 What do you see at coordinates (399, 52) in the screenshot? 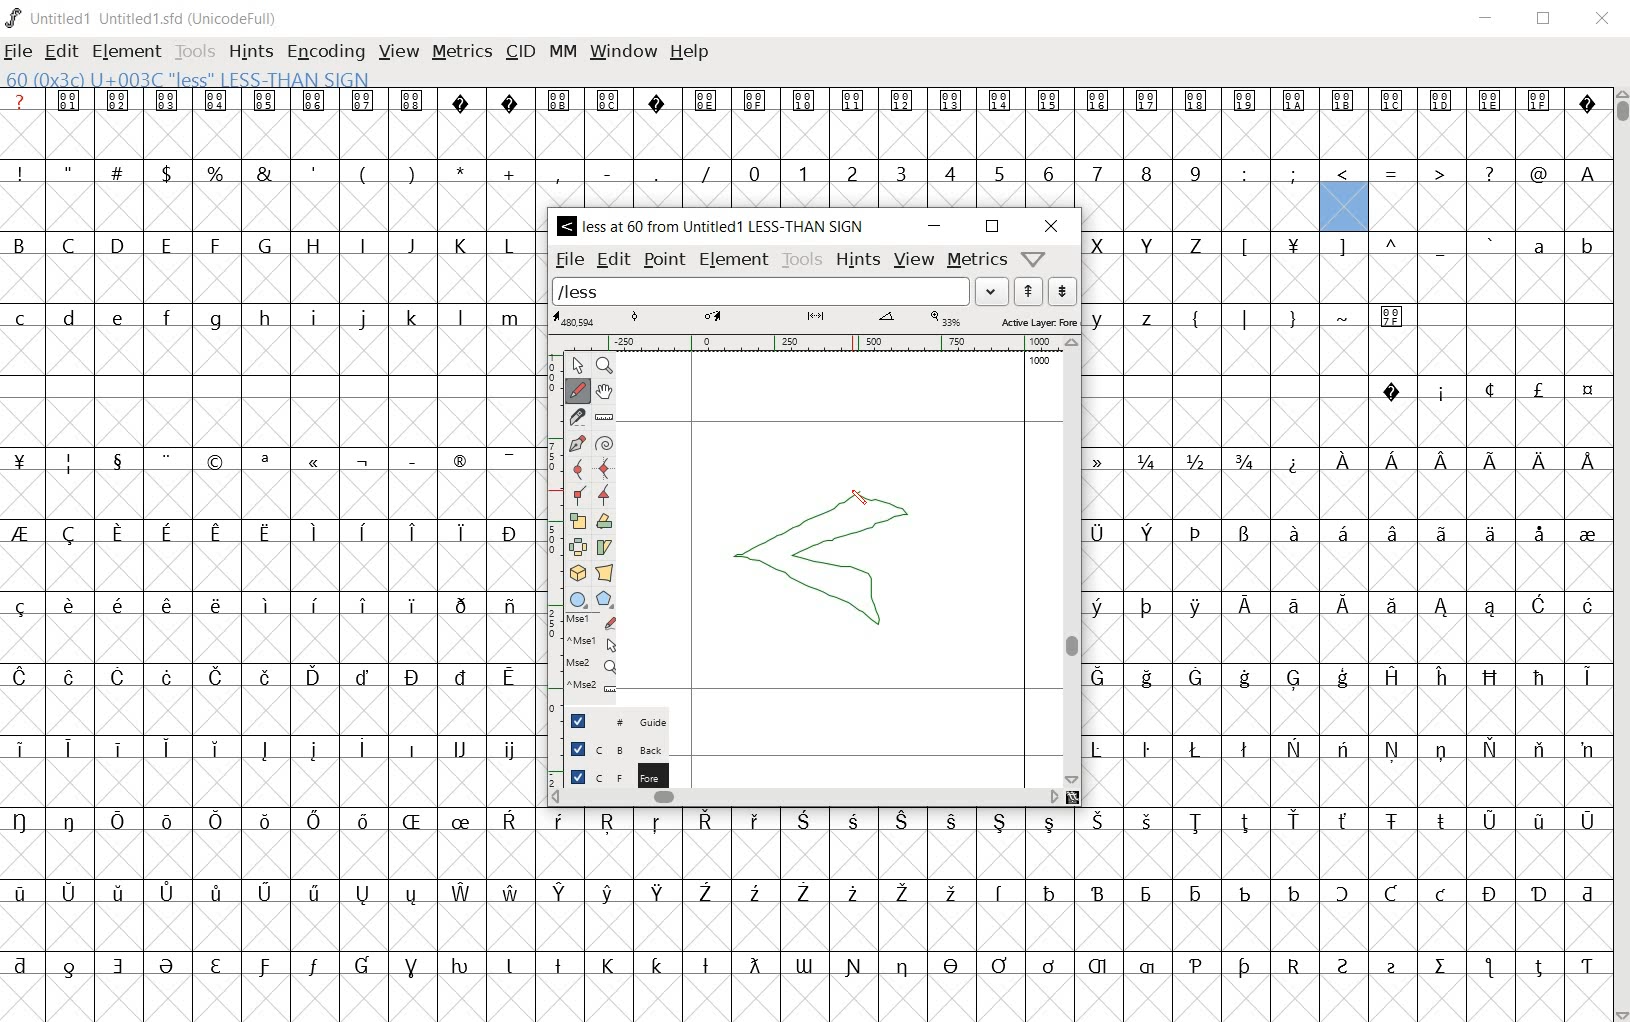
I see `view` at bounding box center [399, 52].